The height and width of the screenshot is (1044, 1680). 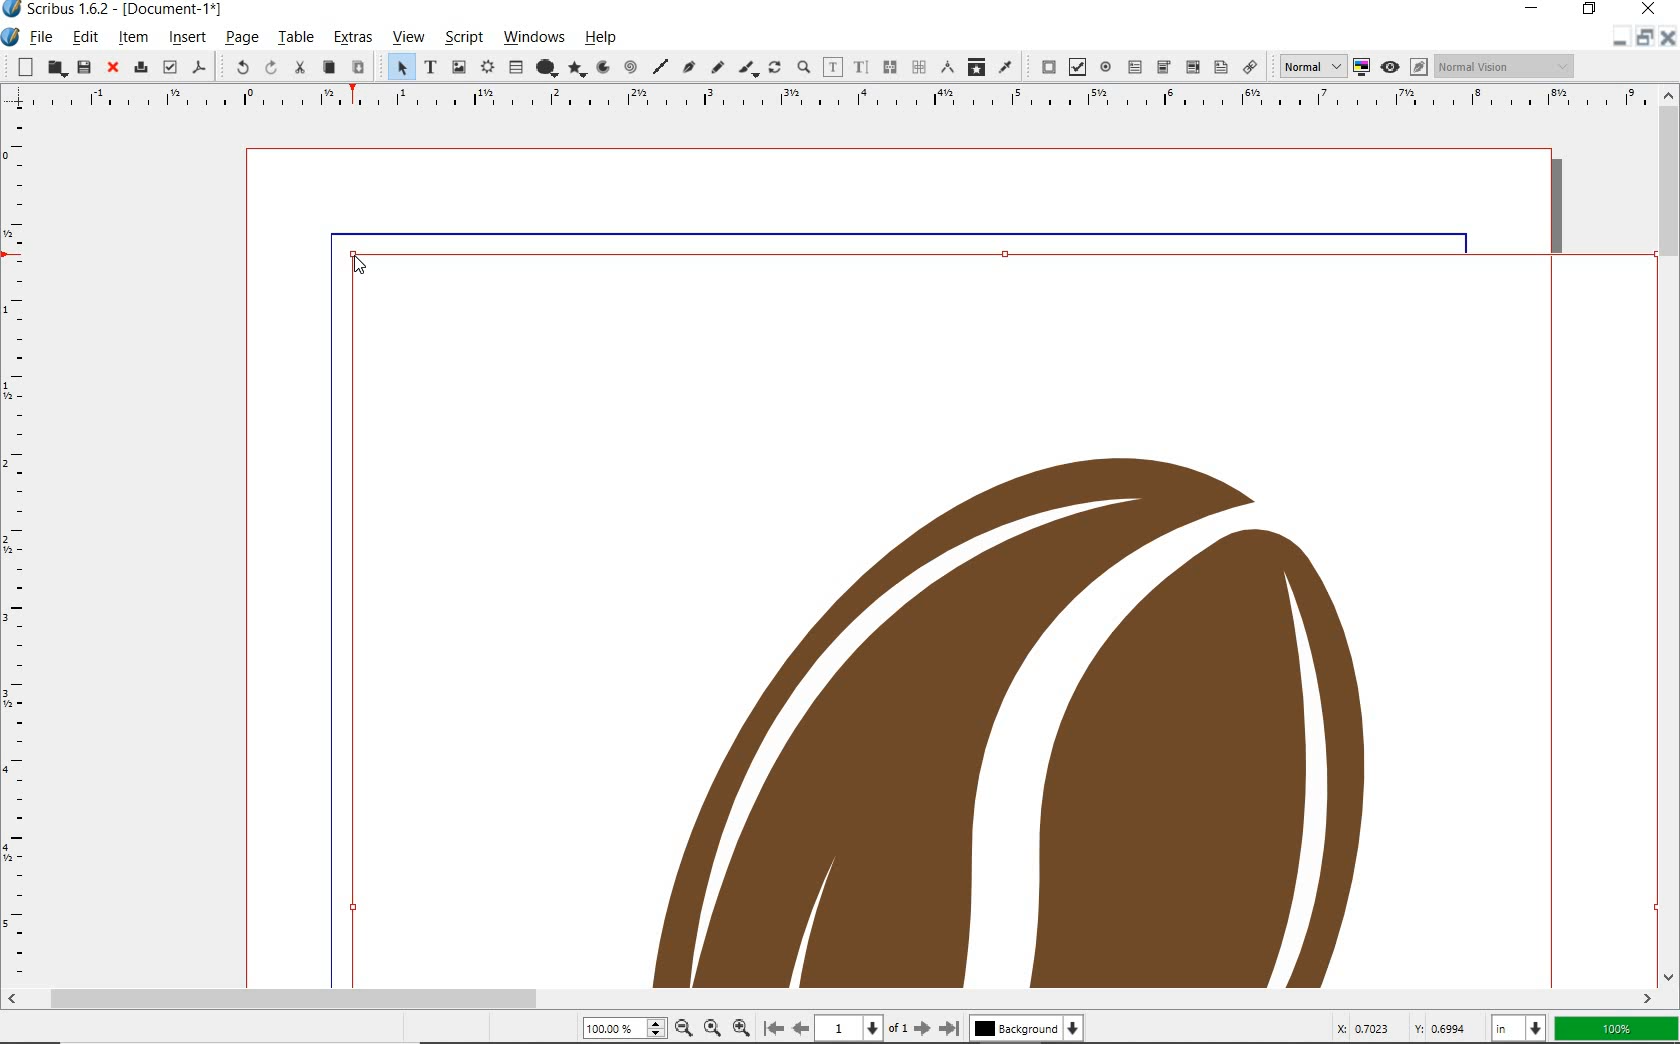 What do you see at coordinates (773, 1027) in the screenshot?
I see `First Page` at bounding box center [773, 1027].